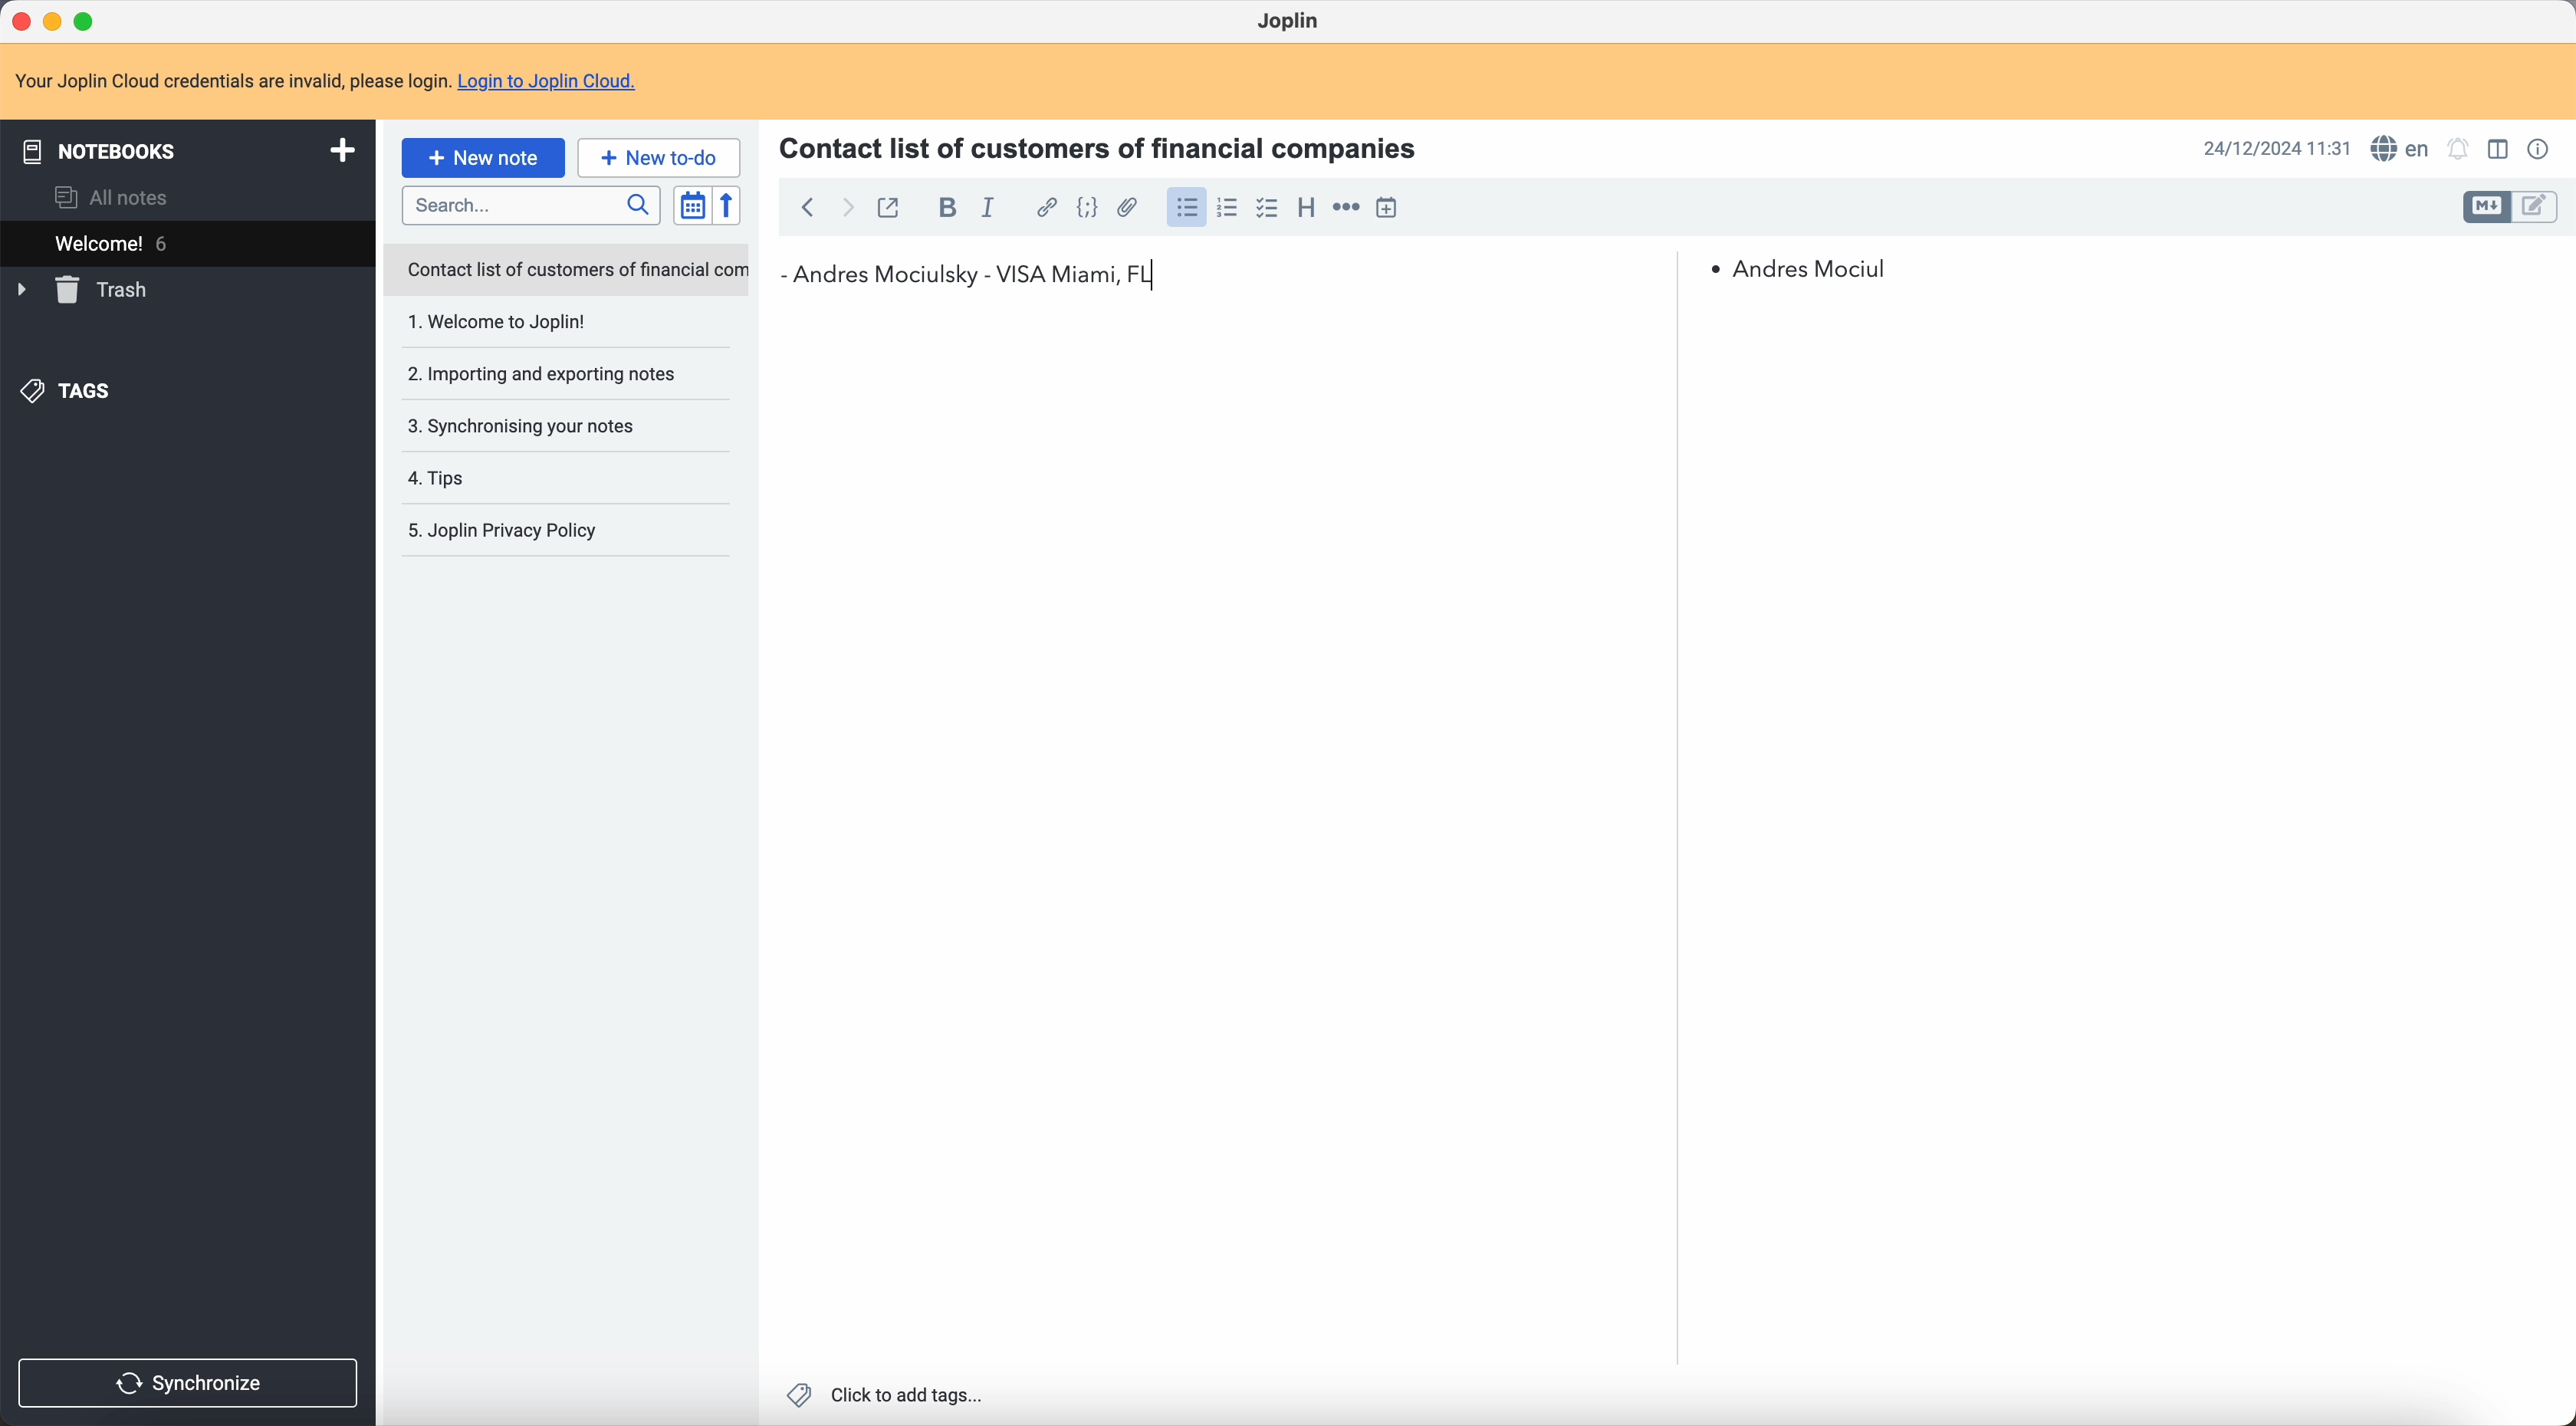 Image resolution: width=2576 pixels, height=1426 pixels. Describe the element at coordinates (1045, 208) in the screenshot. I see `hyperlink` at that location.